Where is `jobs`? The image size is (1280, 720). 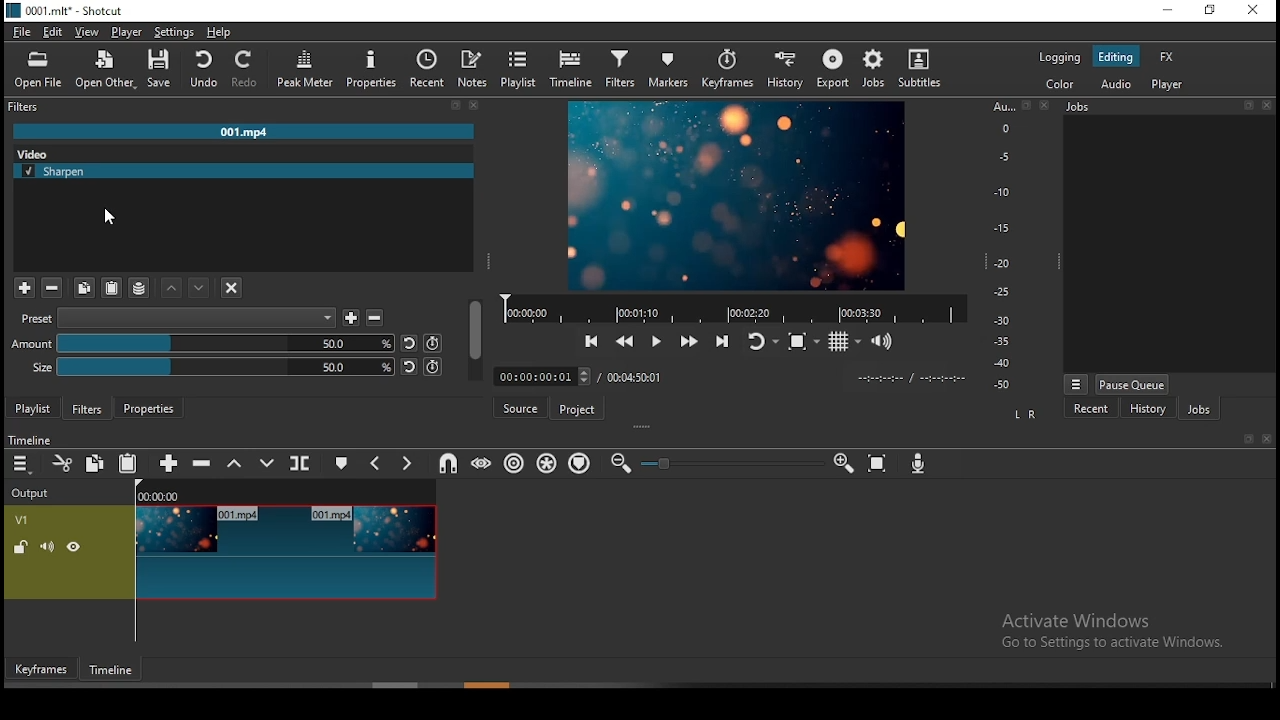 jobs is located at coordinates (1203, 409).